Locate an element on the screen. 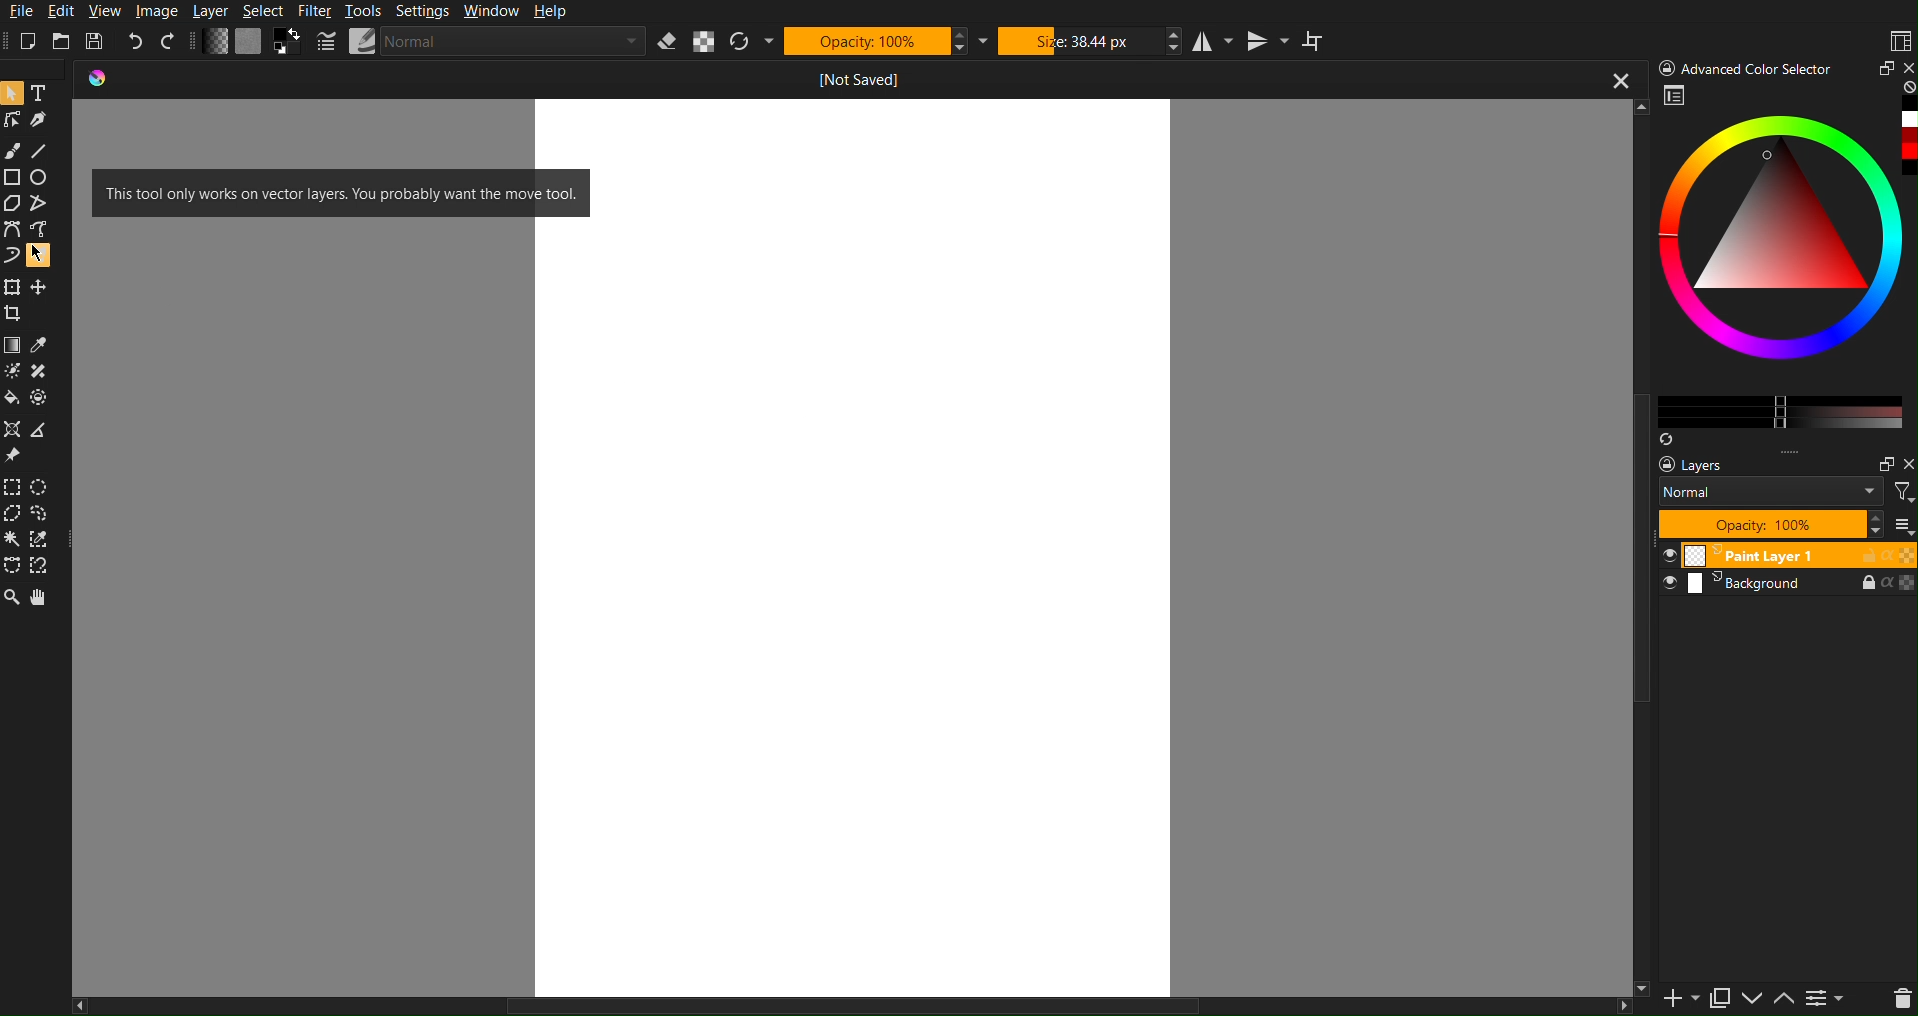  Horizontal Scroll bar is located at coordinates (817, 1004).